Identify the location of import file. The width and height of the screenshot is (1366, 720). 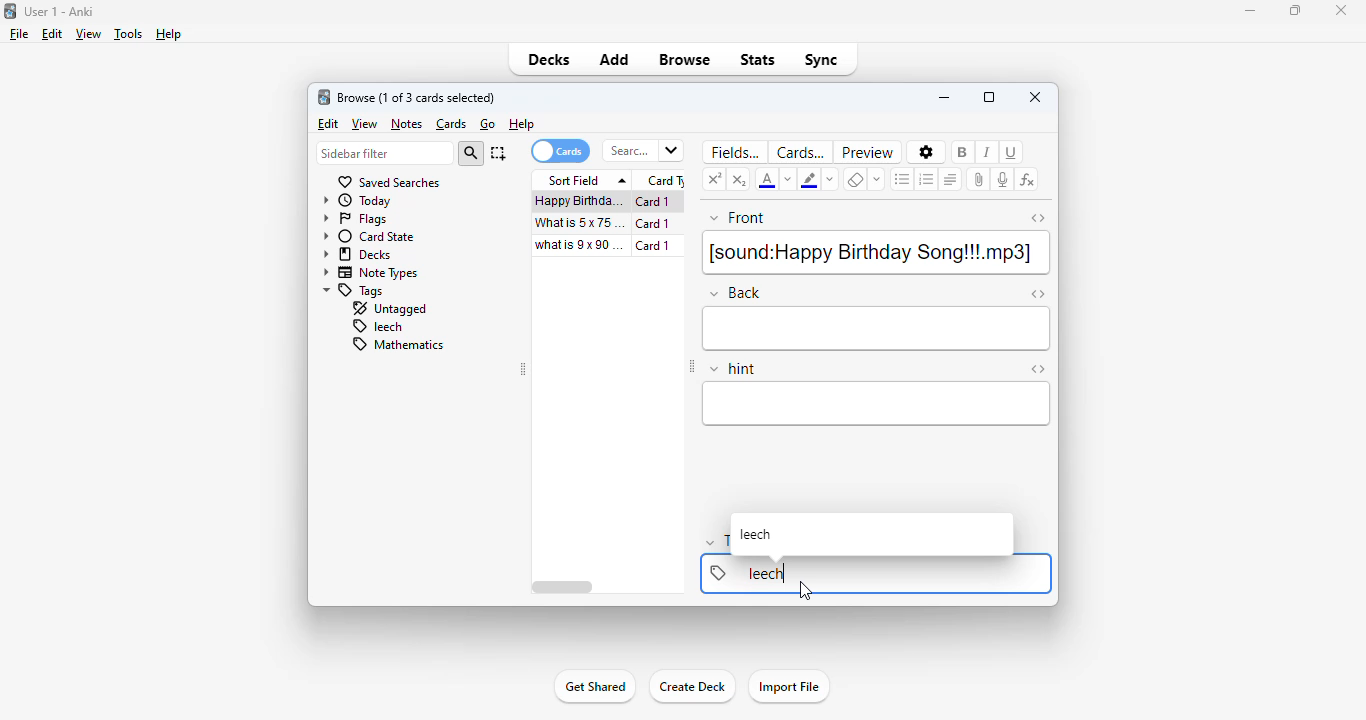
(790, 687).